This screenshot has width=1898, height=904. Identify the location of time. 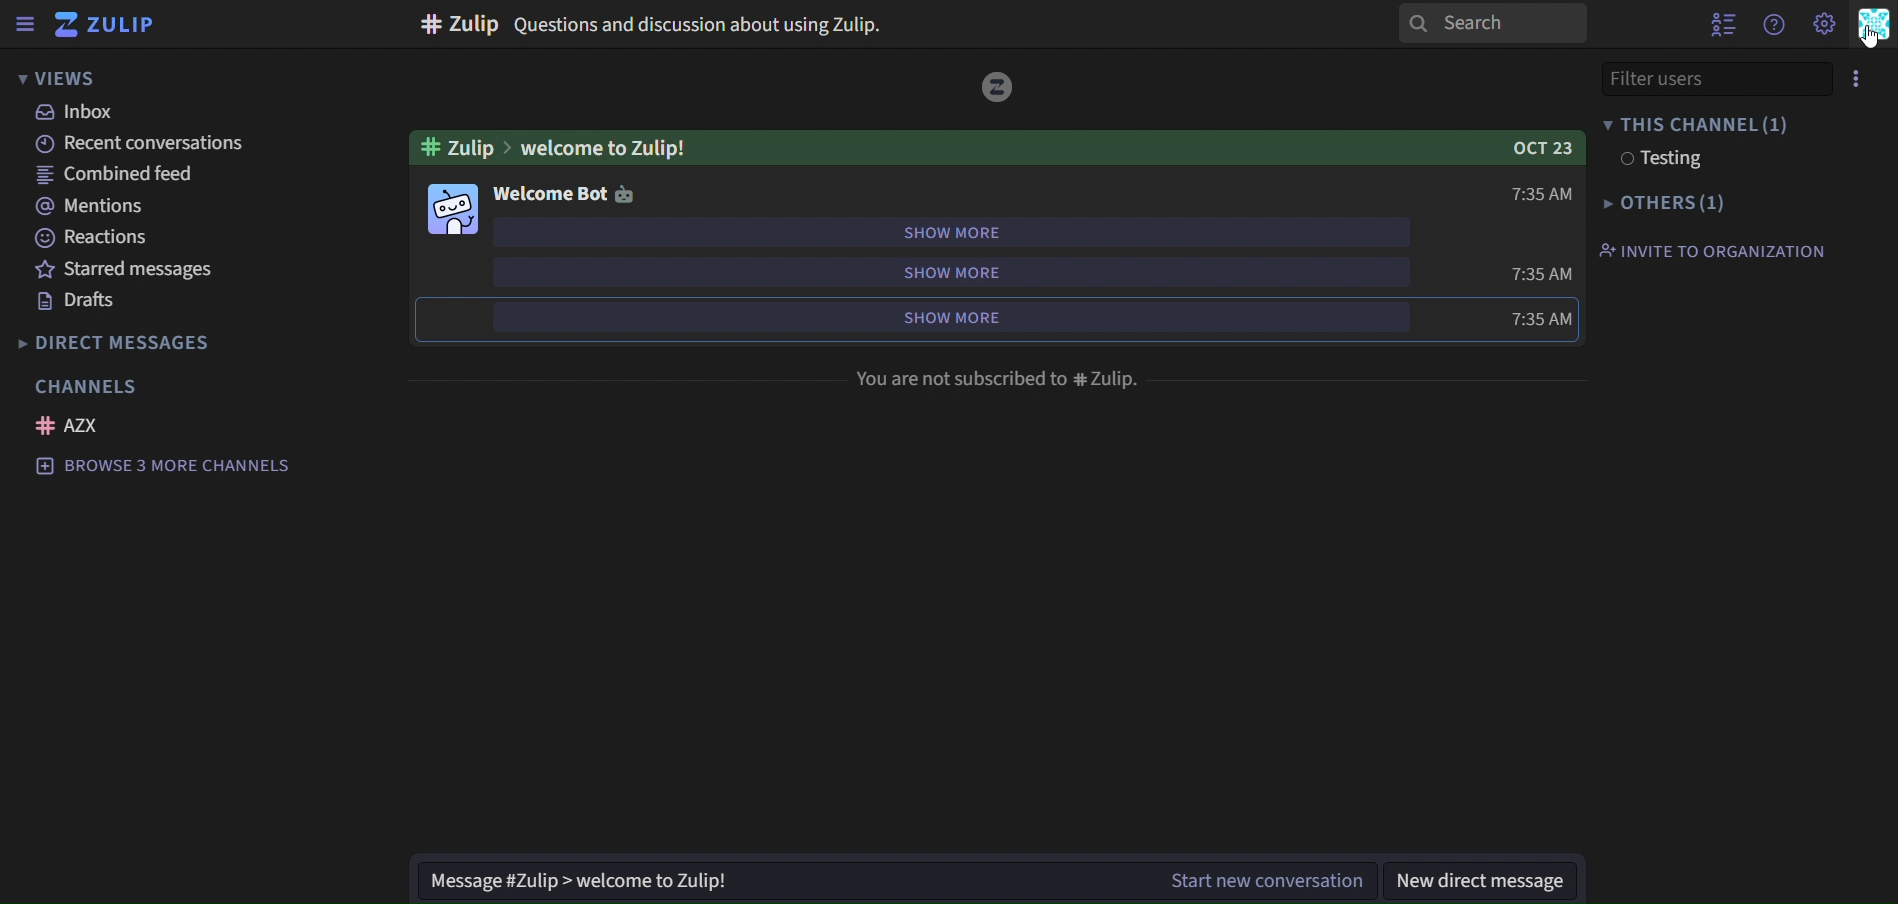
(1545, 322).